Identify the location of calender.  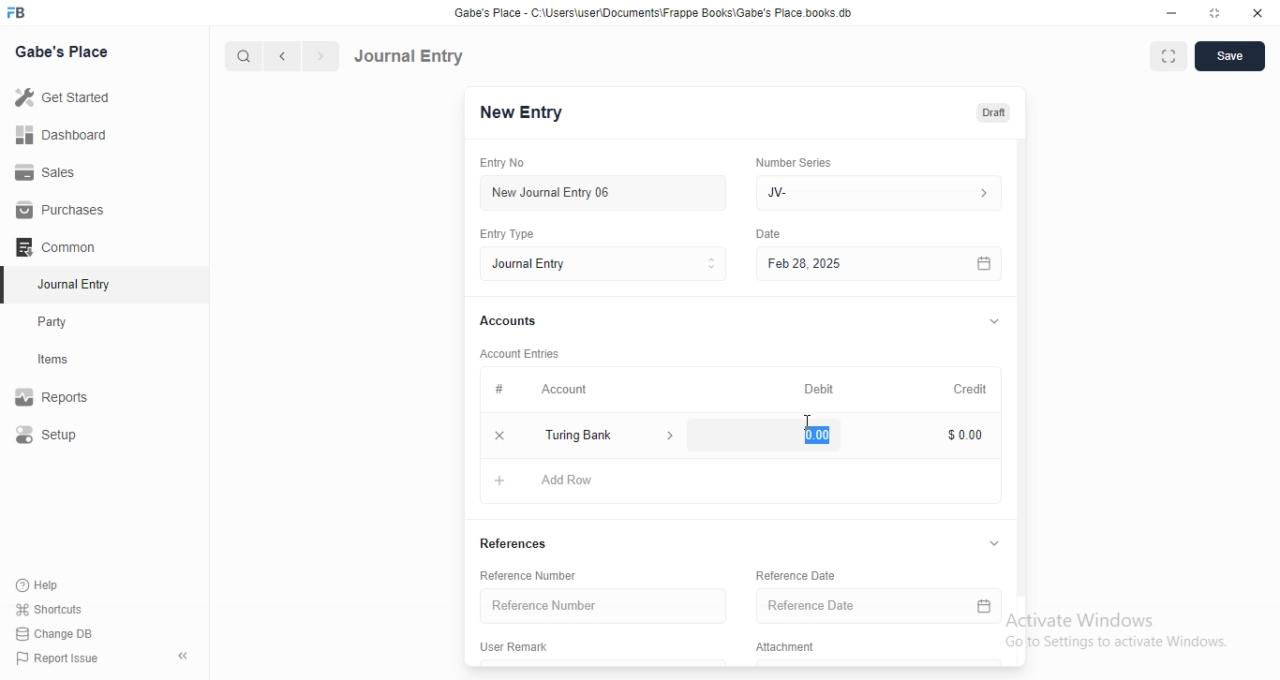
(985, 609).